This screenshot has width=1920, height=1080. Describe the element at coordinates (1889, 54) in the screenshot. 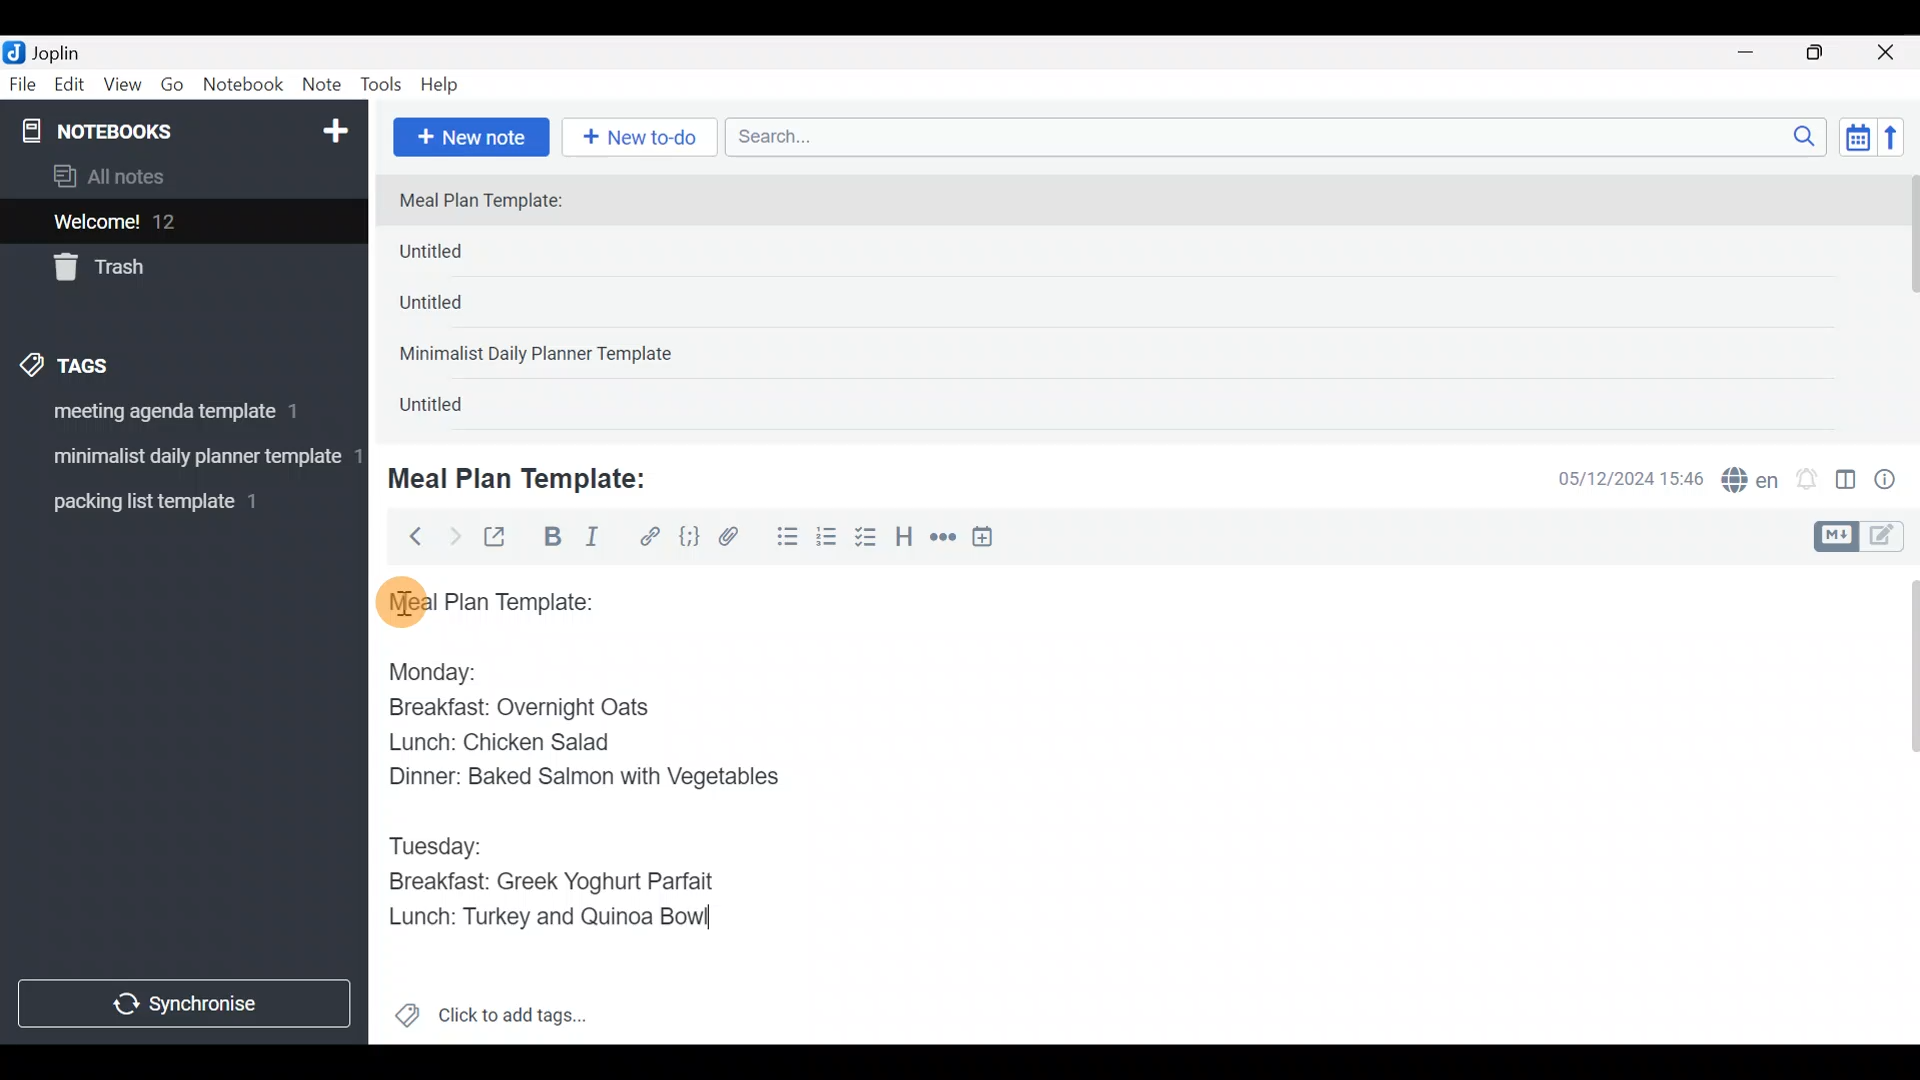

I see `Close` at that location.